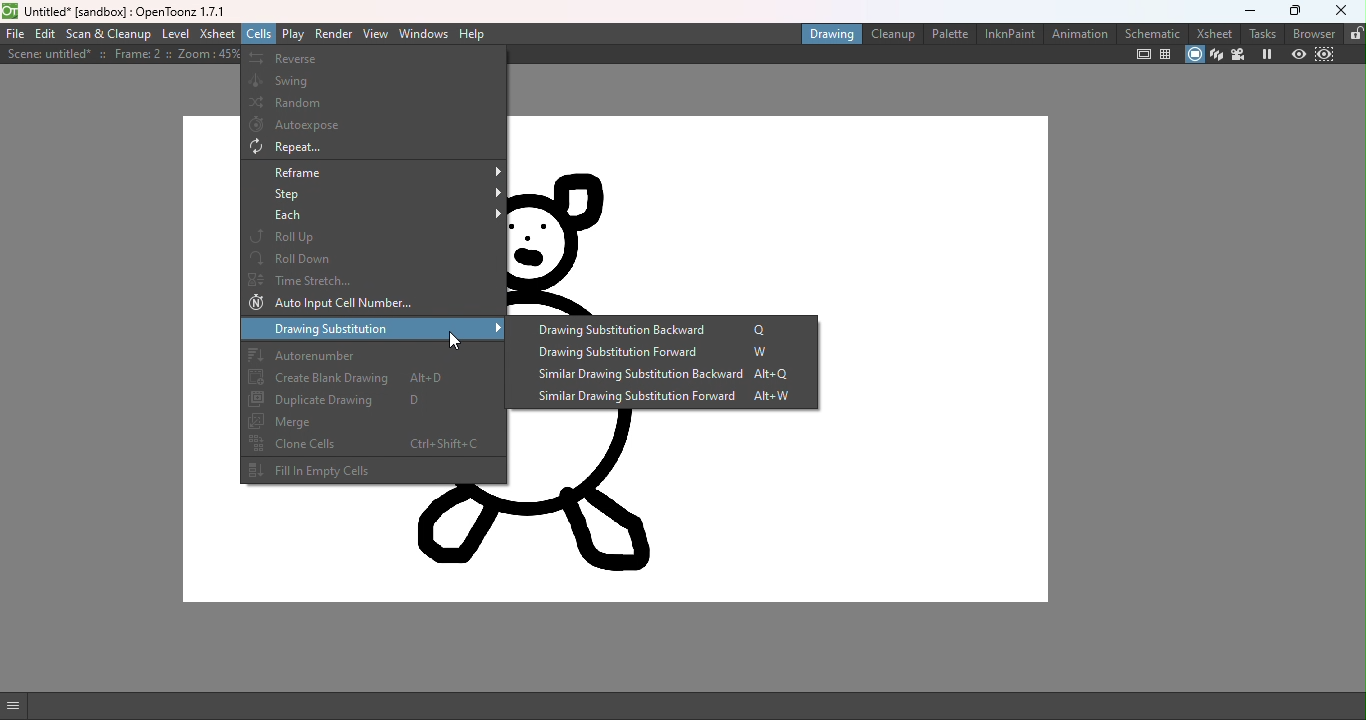 The image size is (1366, 720). What do you see at coordinates (370, 304) in the screenshot?
I see `Auto Input cell number` at bounding box center [370, 304].